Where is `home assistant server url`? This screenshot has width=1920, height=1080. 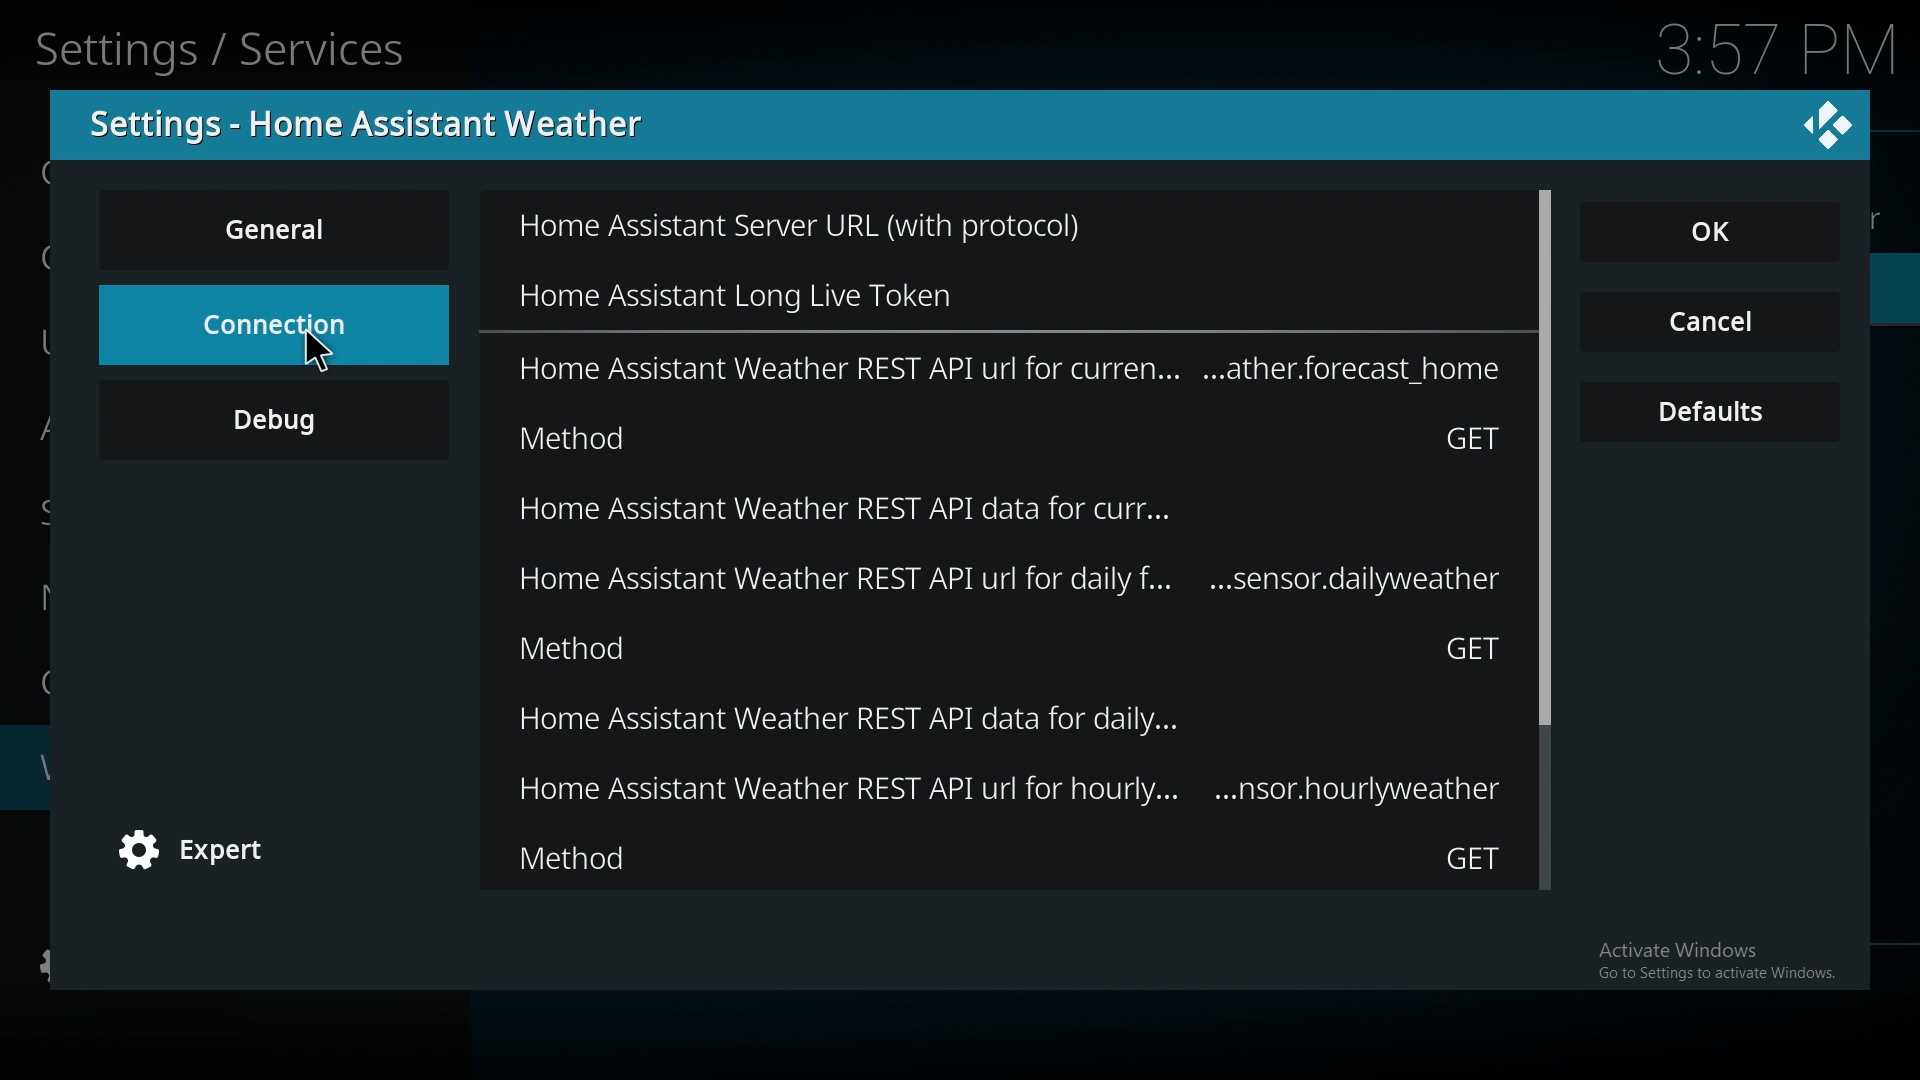 home assistant server url is located at coordinates (850, 227).